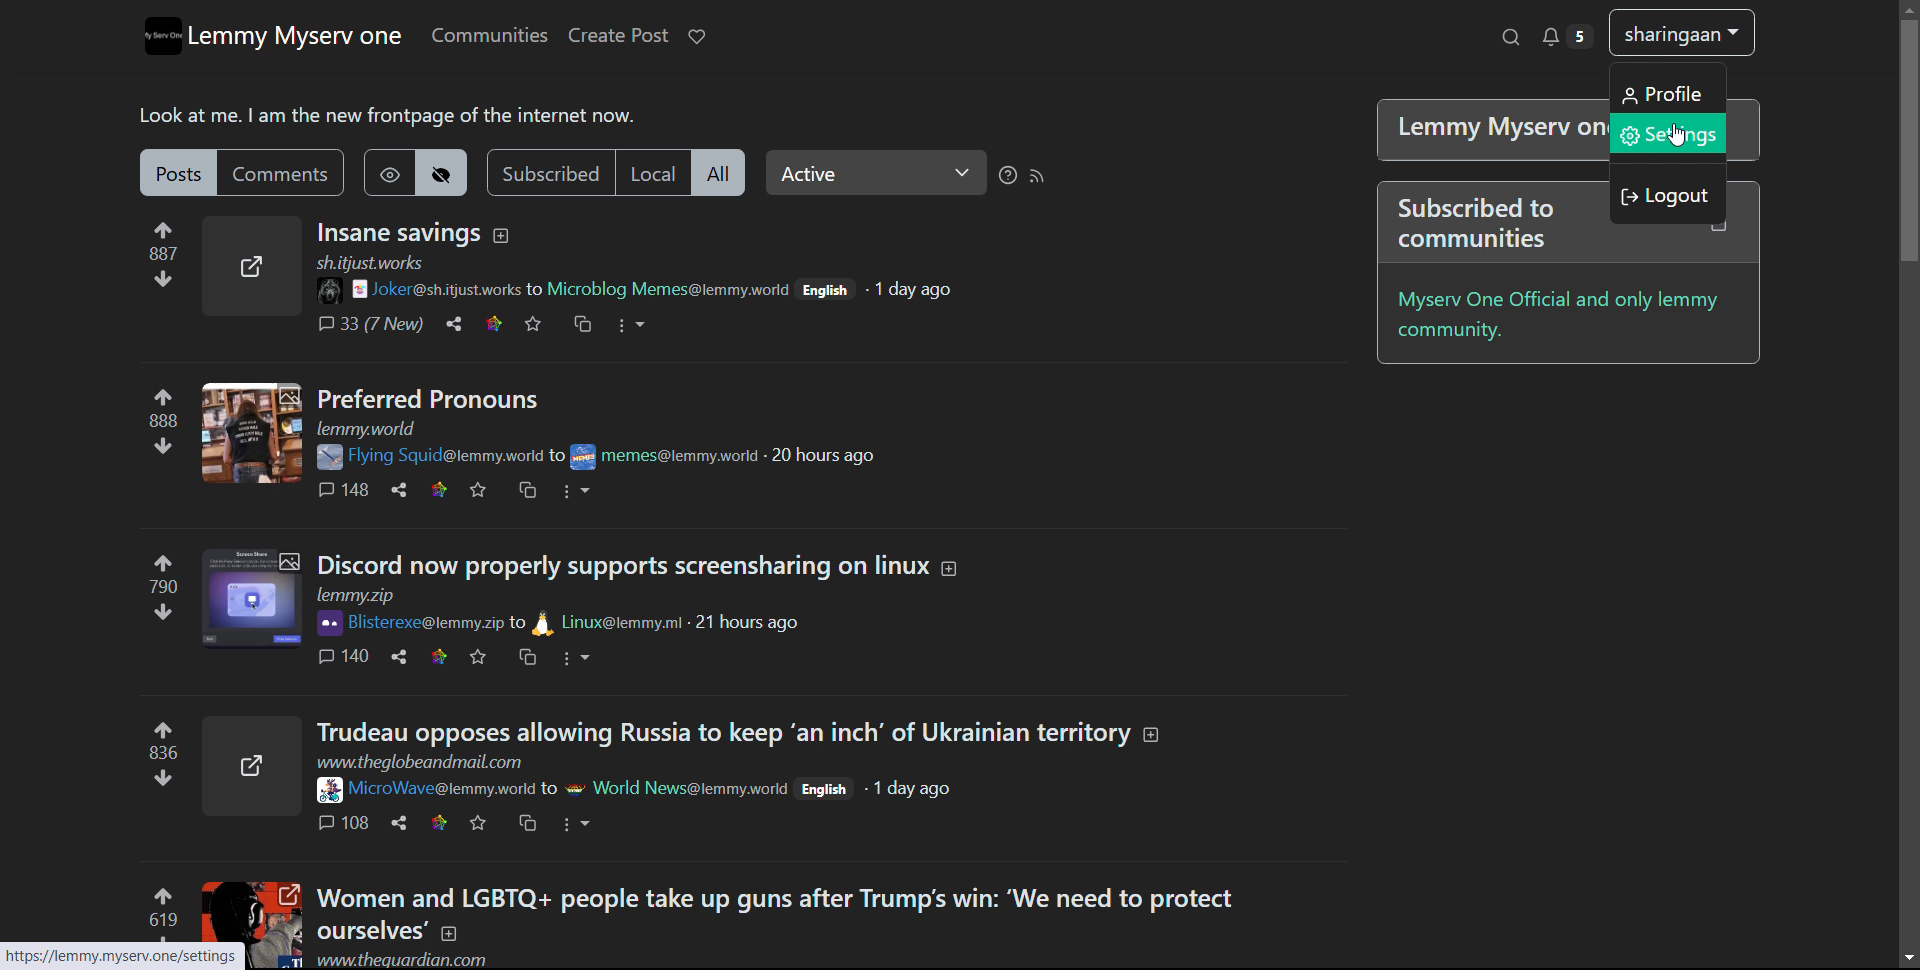  Describe the element at coordinates (343, 656) in the screenshot. I see `comments 140` at that location.